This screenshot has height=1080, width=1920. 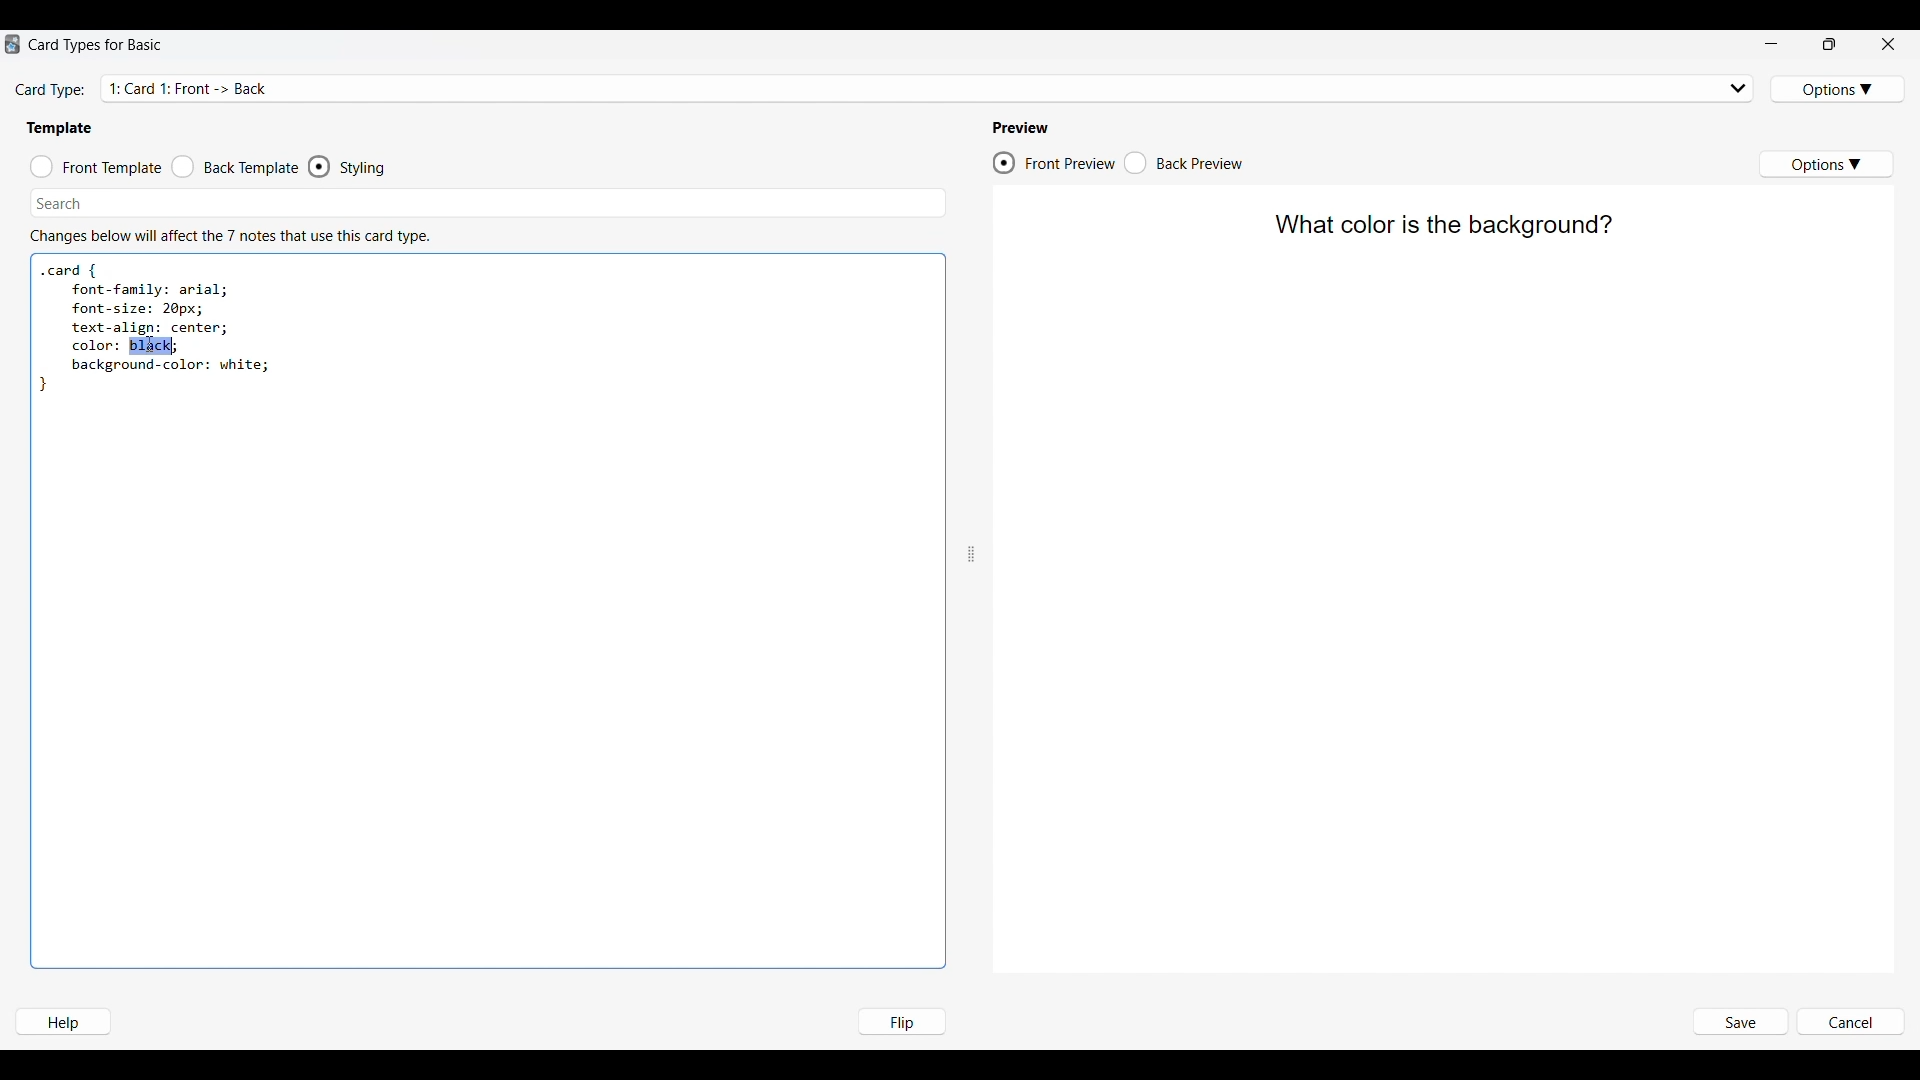 What do you see at coordinates (1184, 163) in the screenshot?
I see `Preview back of card` at bounding box center [1184, 163].